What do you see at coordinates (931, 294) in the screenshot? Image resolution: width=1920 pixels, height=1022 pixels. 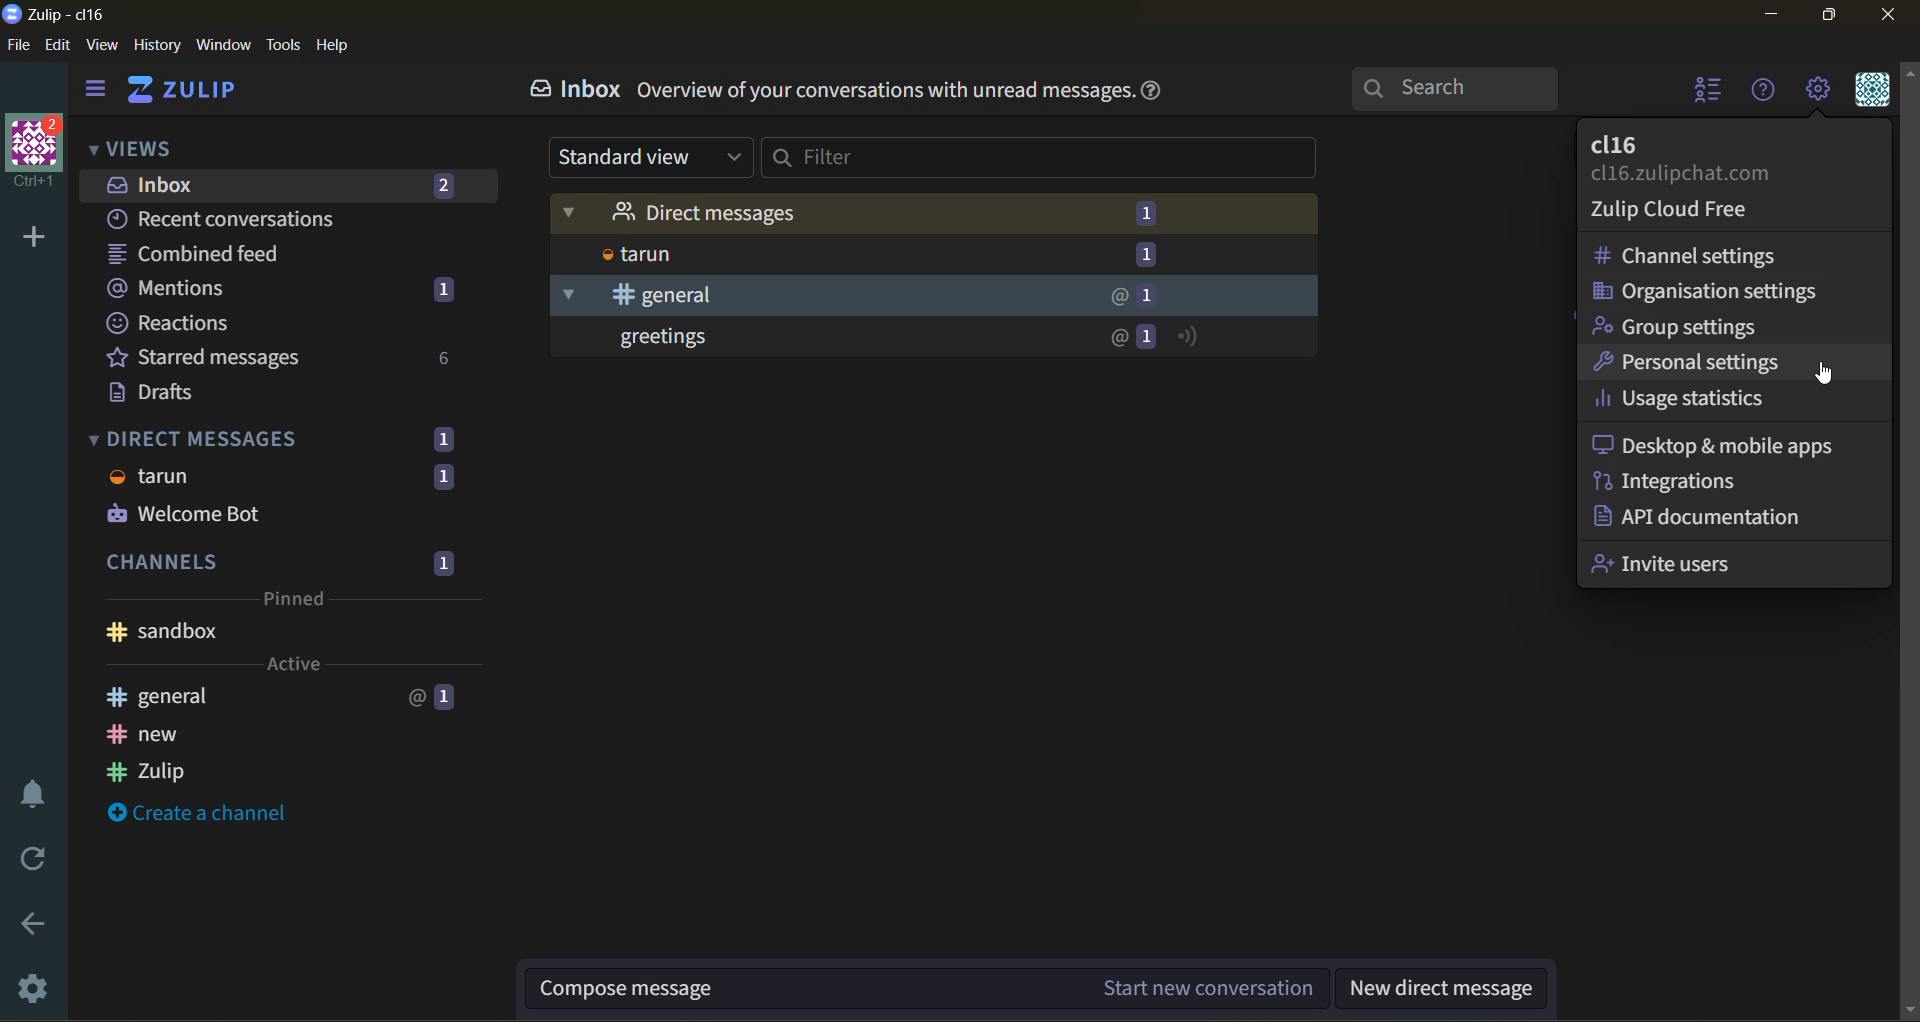 I see `general` at bounding box center [931, 294].